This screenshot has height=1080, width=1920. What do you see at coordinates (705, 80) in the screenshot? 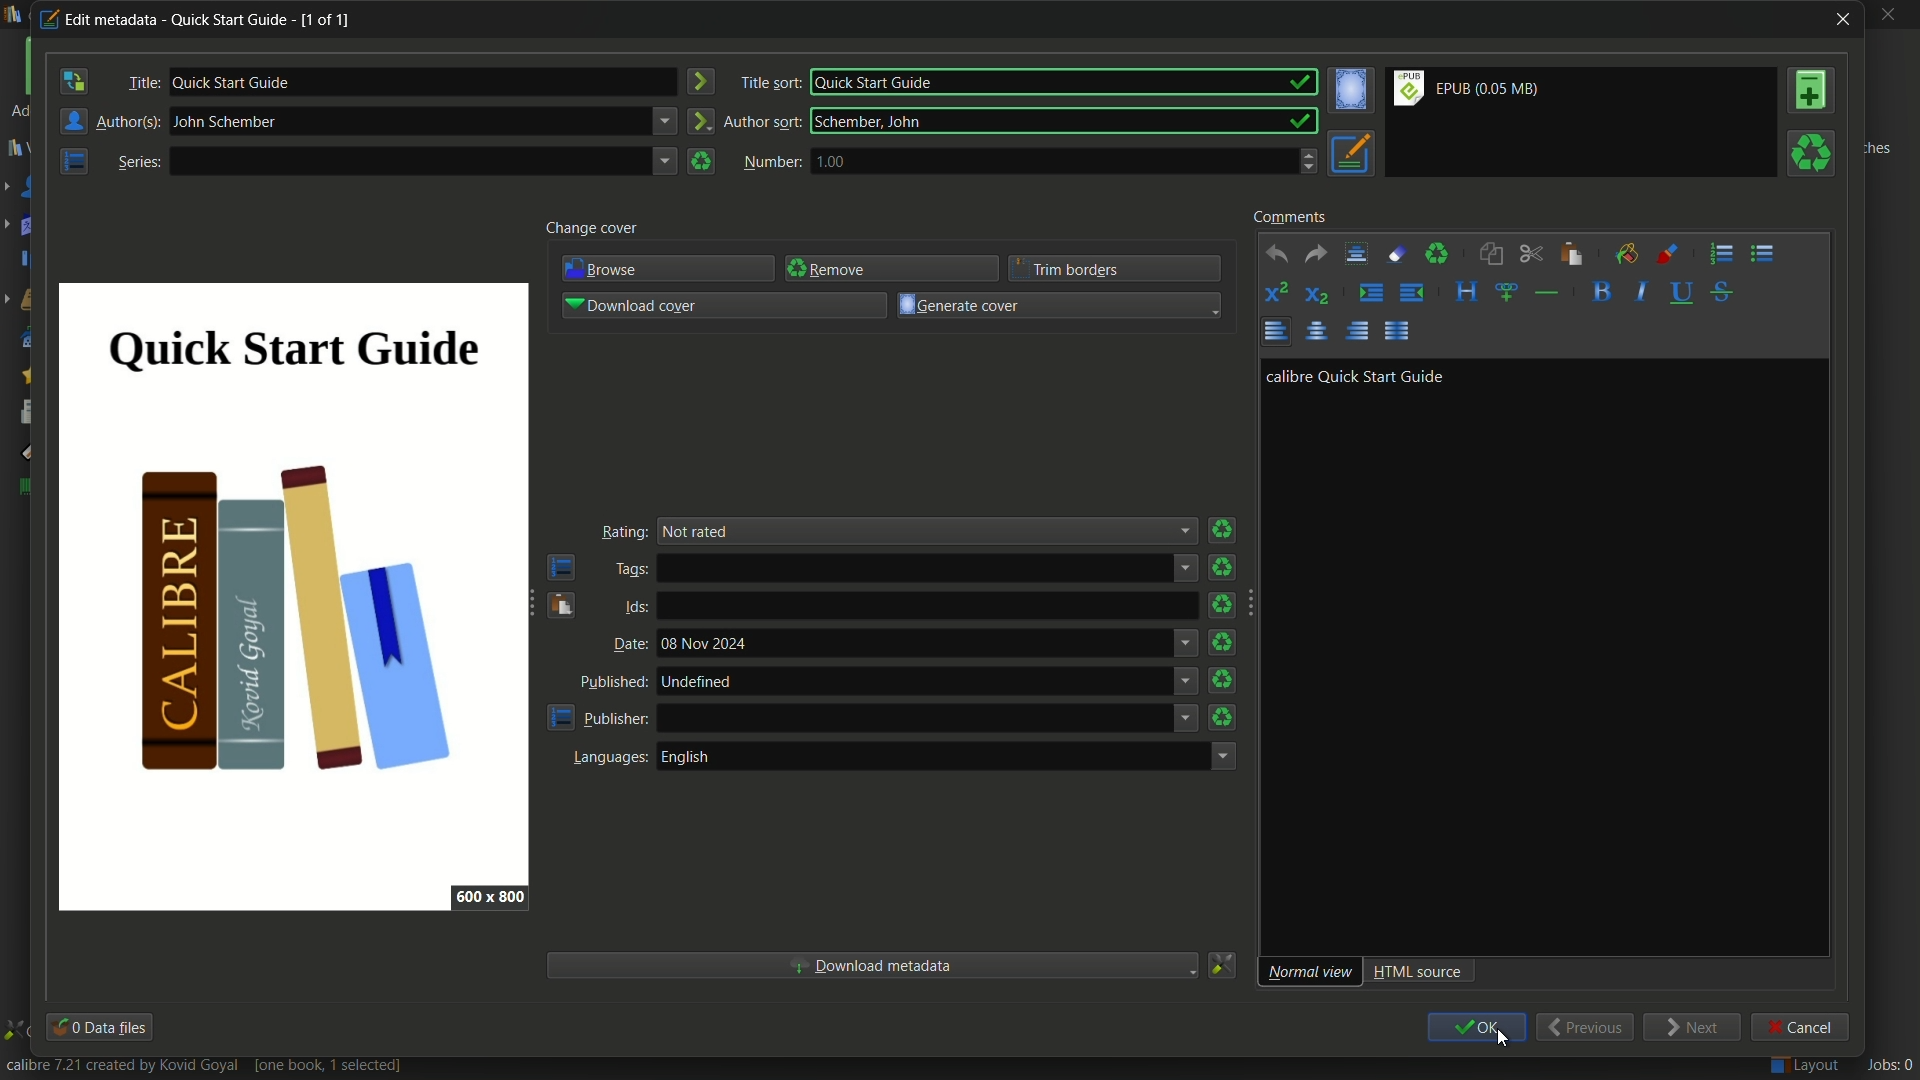
I see `create title sort` at bounding box center [705, 80].